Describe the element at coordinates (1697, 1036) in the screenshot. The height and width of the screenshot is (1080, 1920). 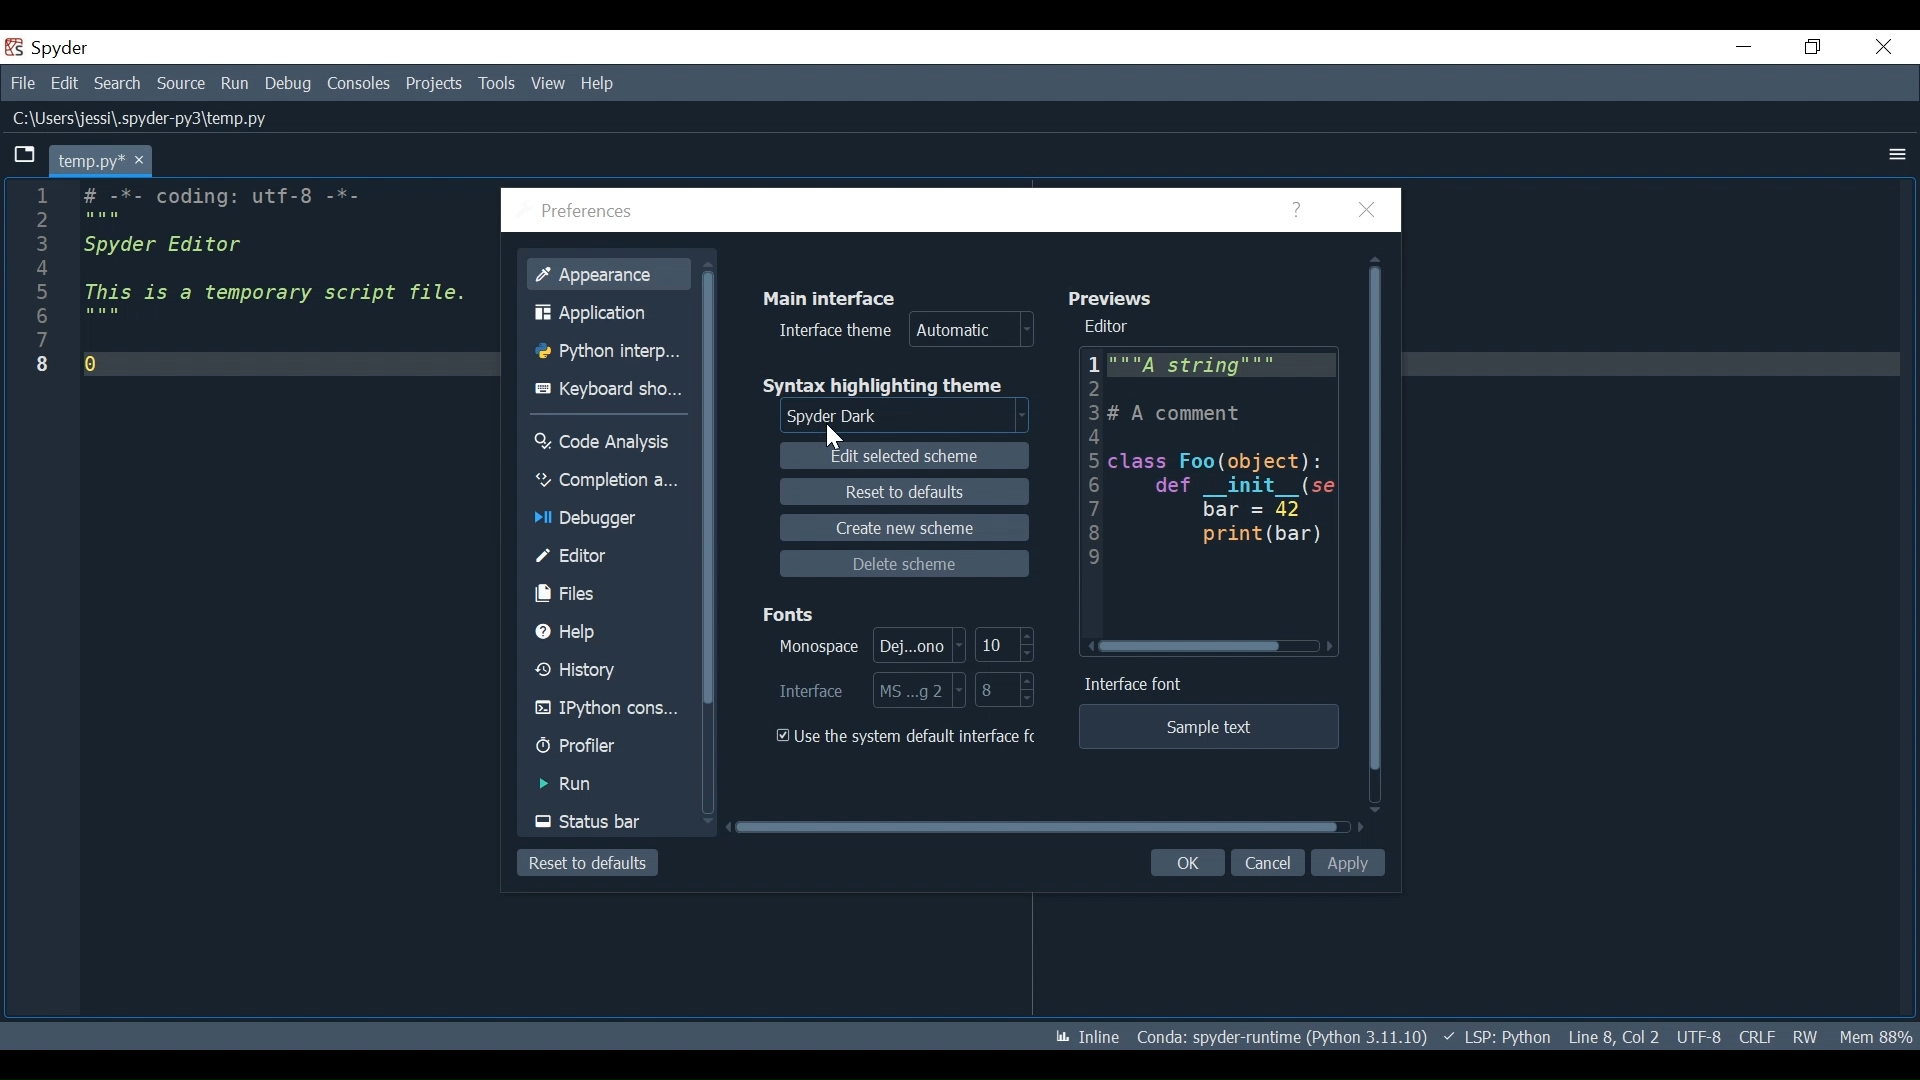
I see `File Encoding` at that location.